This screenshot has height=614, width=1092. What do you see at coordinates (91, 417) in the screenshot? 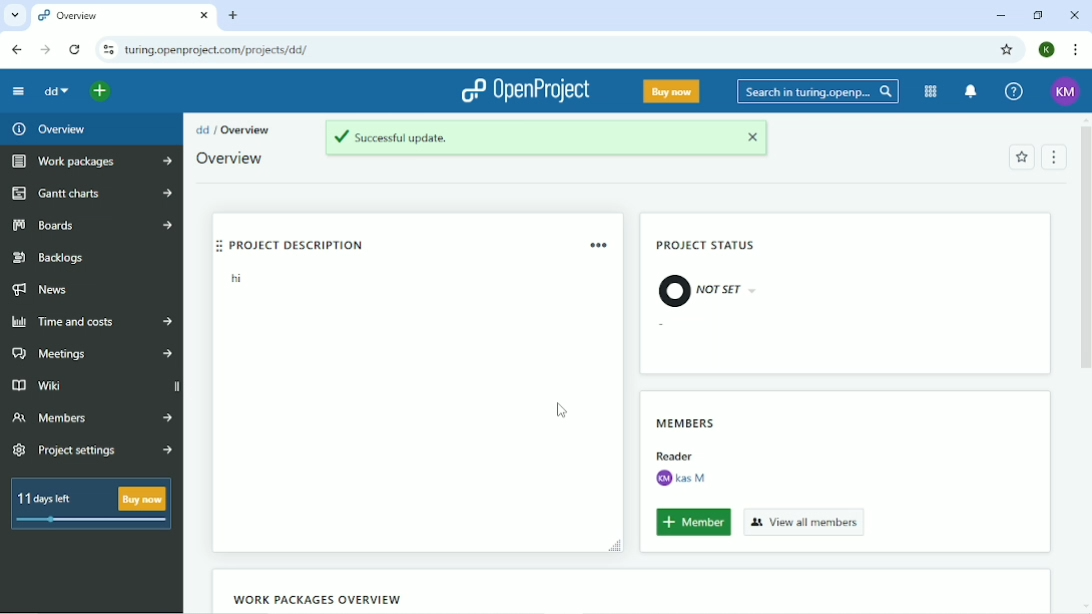
I see `Members` at bounding box center [91, 417].